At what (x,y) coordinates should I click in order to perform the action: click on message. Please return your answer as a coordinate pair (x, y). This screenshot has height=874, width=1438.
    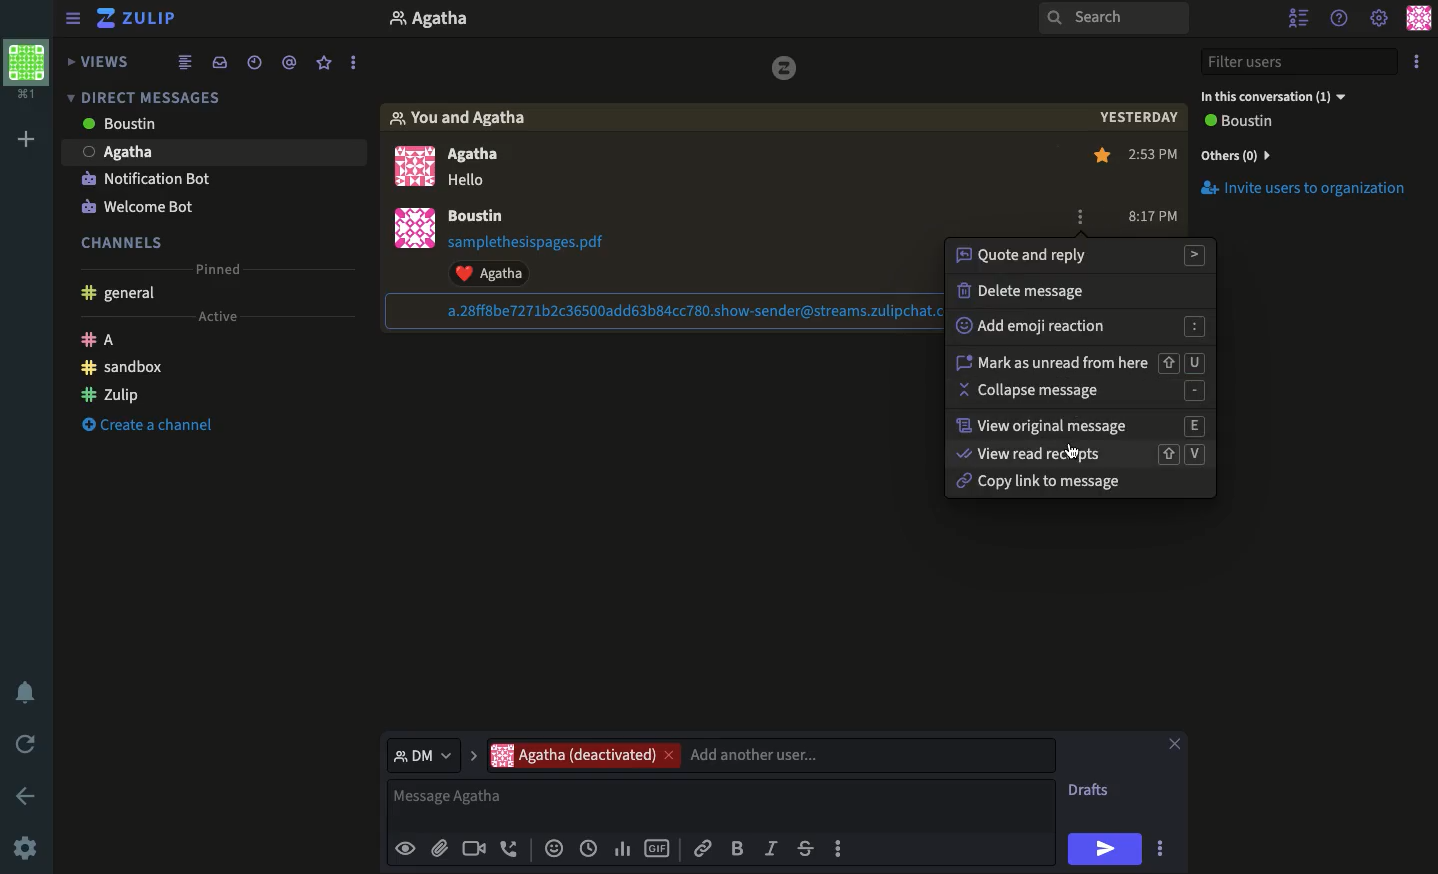
    Looking at the image, I should click on (472, 182).